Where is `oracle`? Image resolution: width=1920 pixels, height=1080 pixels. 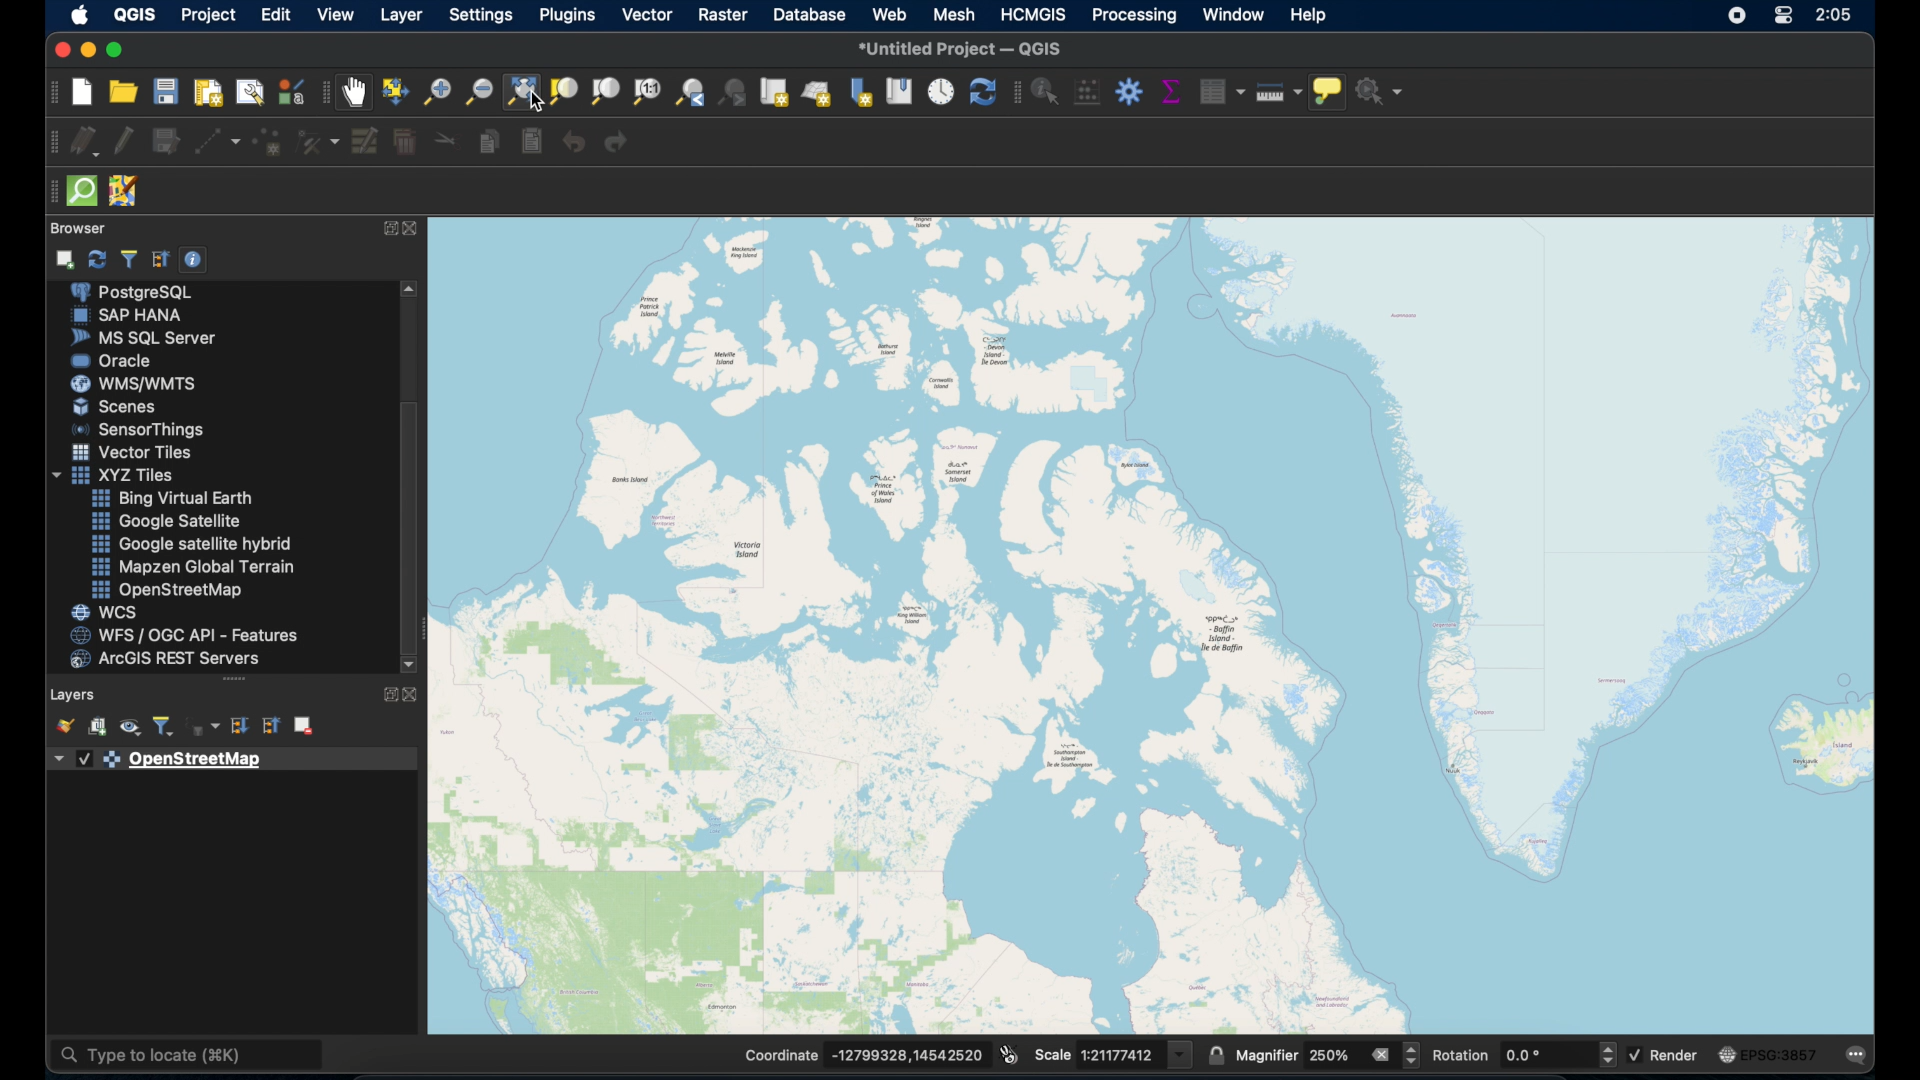 oracle is located at coordinates (117, 359).